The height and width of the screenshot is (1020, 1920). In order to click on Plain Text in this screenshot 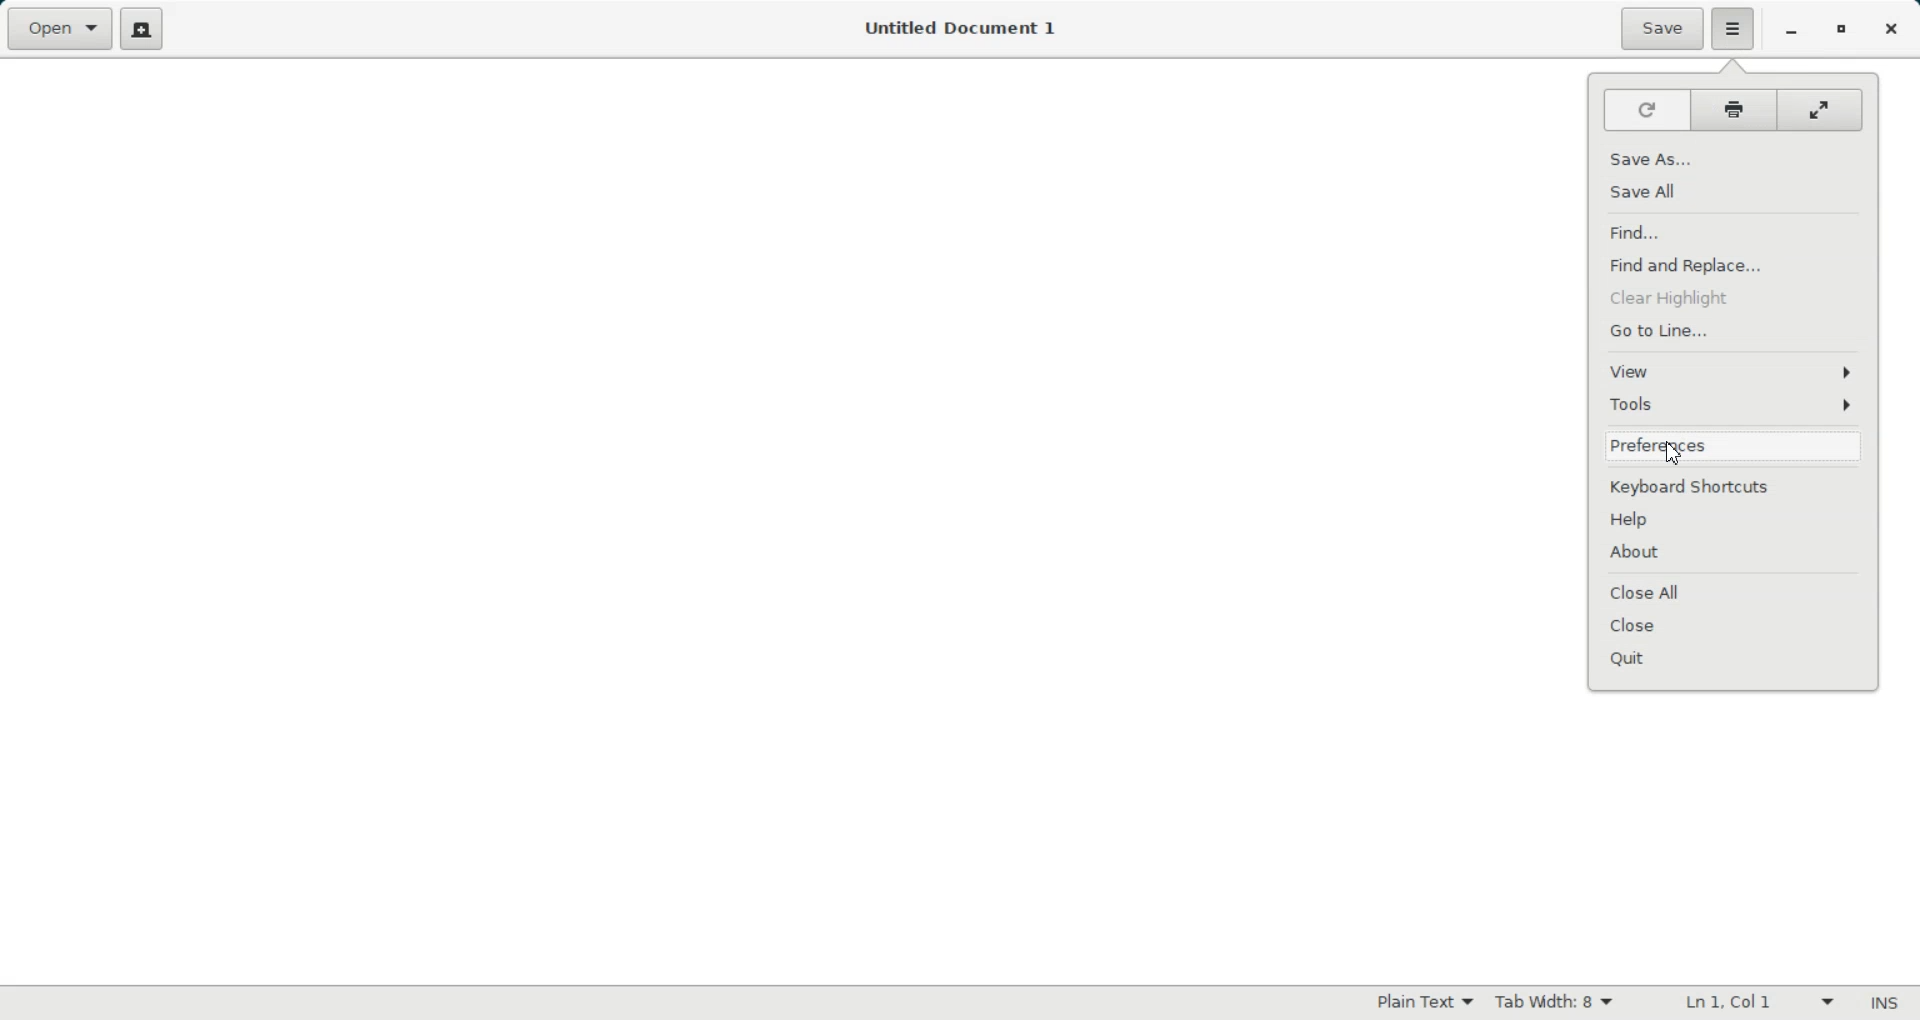, I will do `click(1423, 1001)`.